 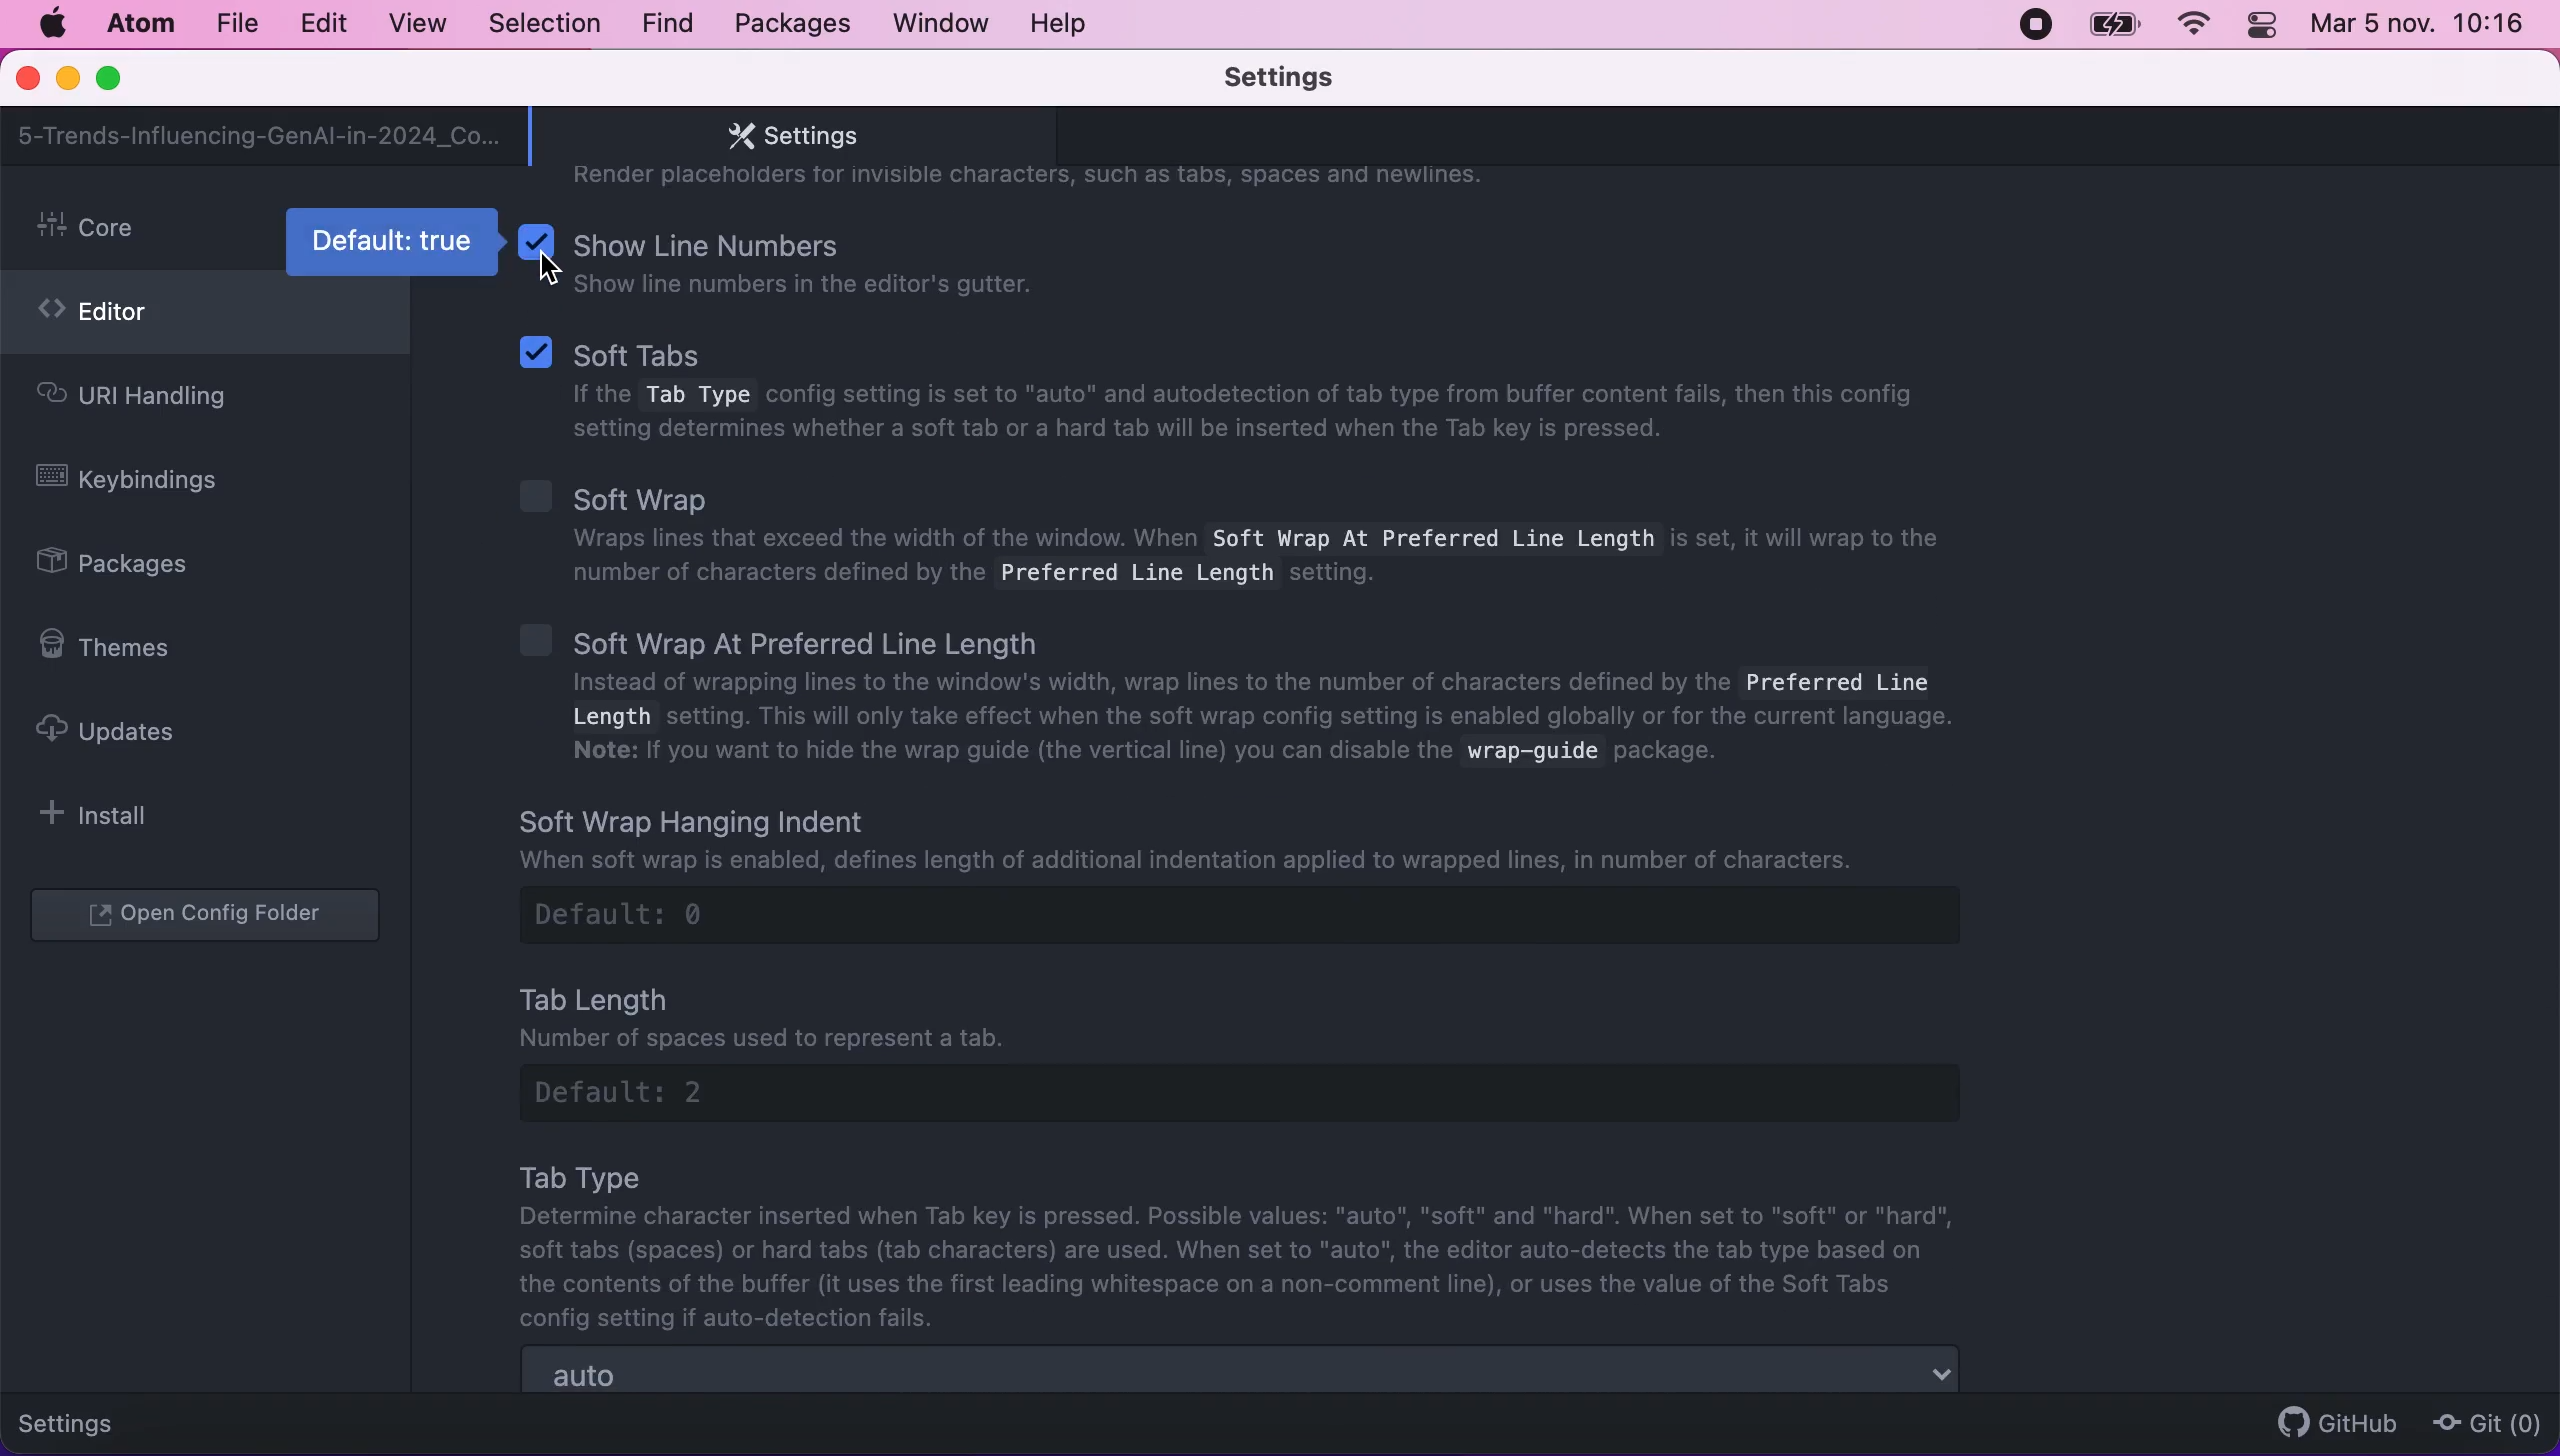 I want to click on Git (0), so click(x=2481, y=1422).